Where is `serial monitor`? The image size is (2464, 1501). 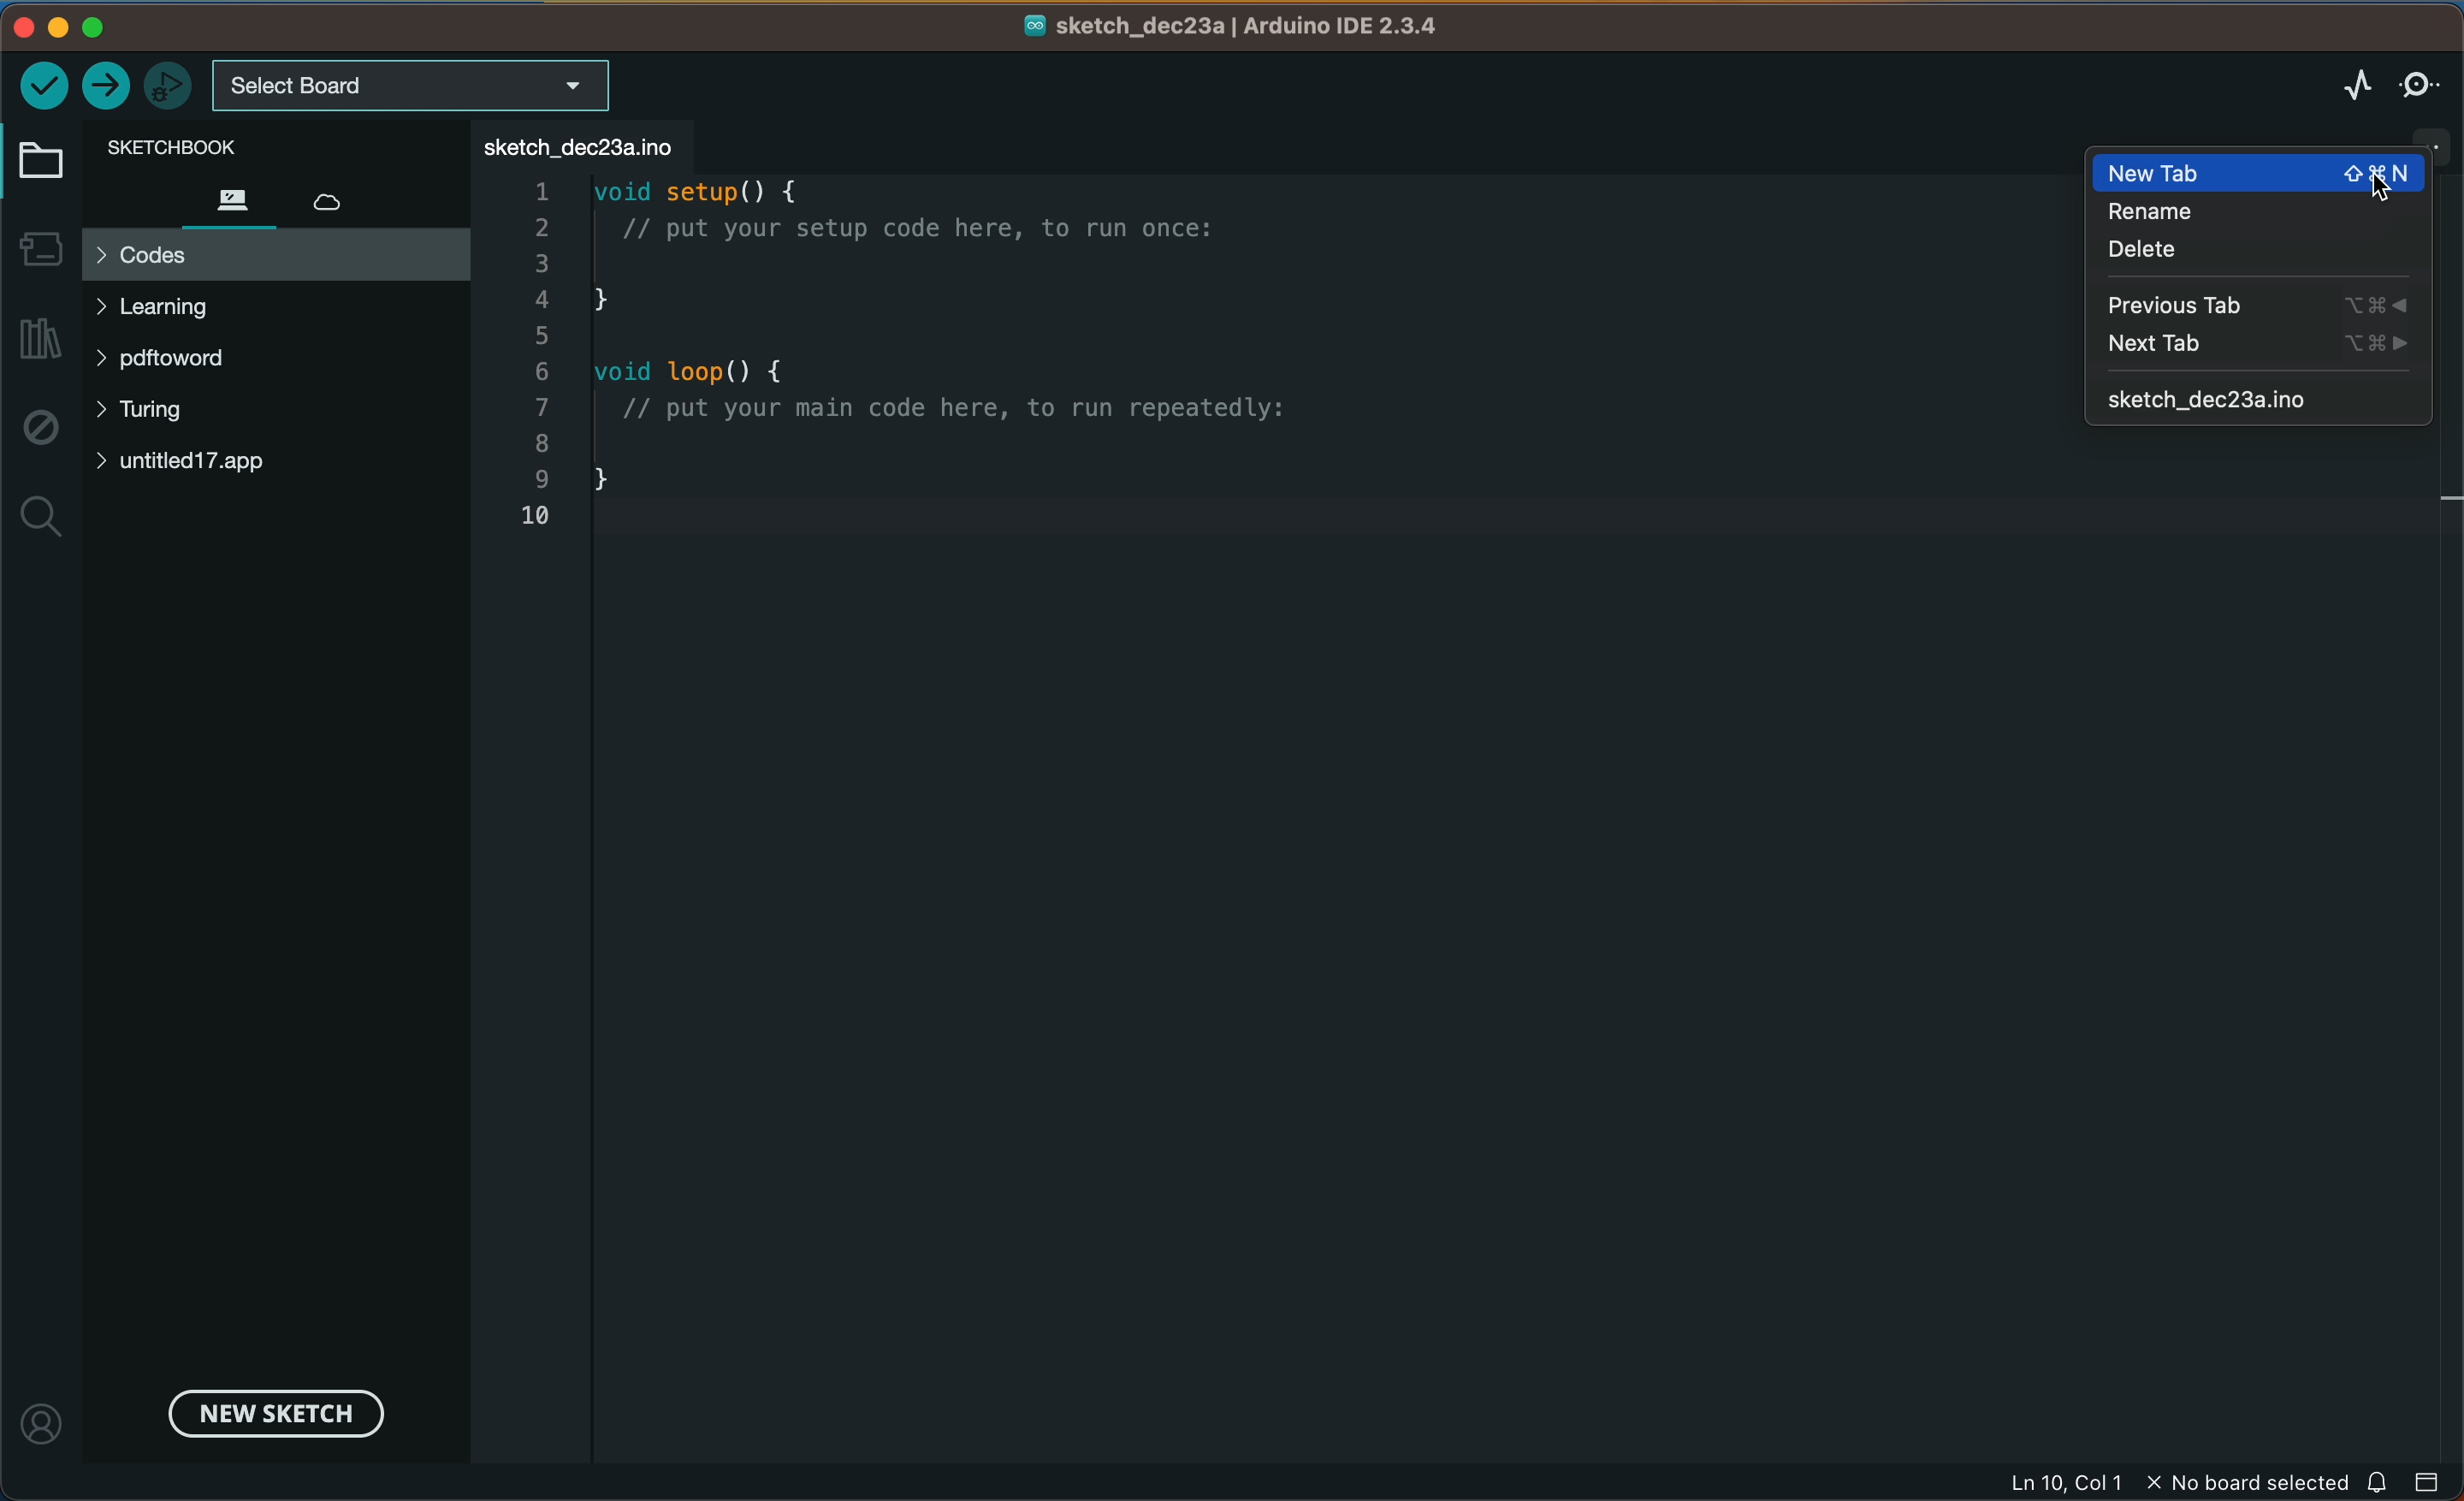
serial monitor is located at coordinates (2421, 83).